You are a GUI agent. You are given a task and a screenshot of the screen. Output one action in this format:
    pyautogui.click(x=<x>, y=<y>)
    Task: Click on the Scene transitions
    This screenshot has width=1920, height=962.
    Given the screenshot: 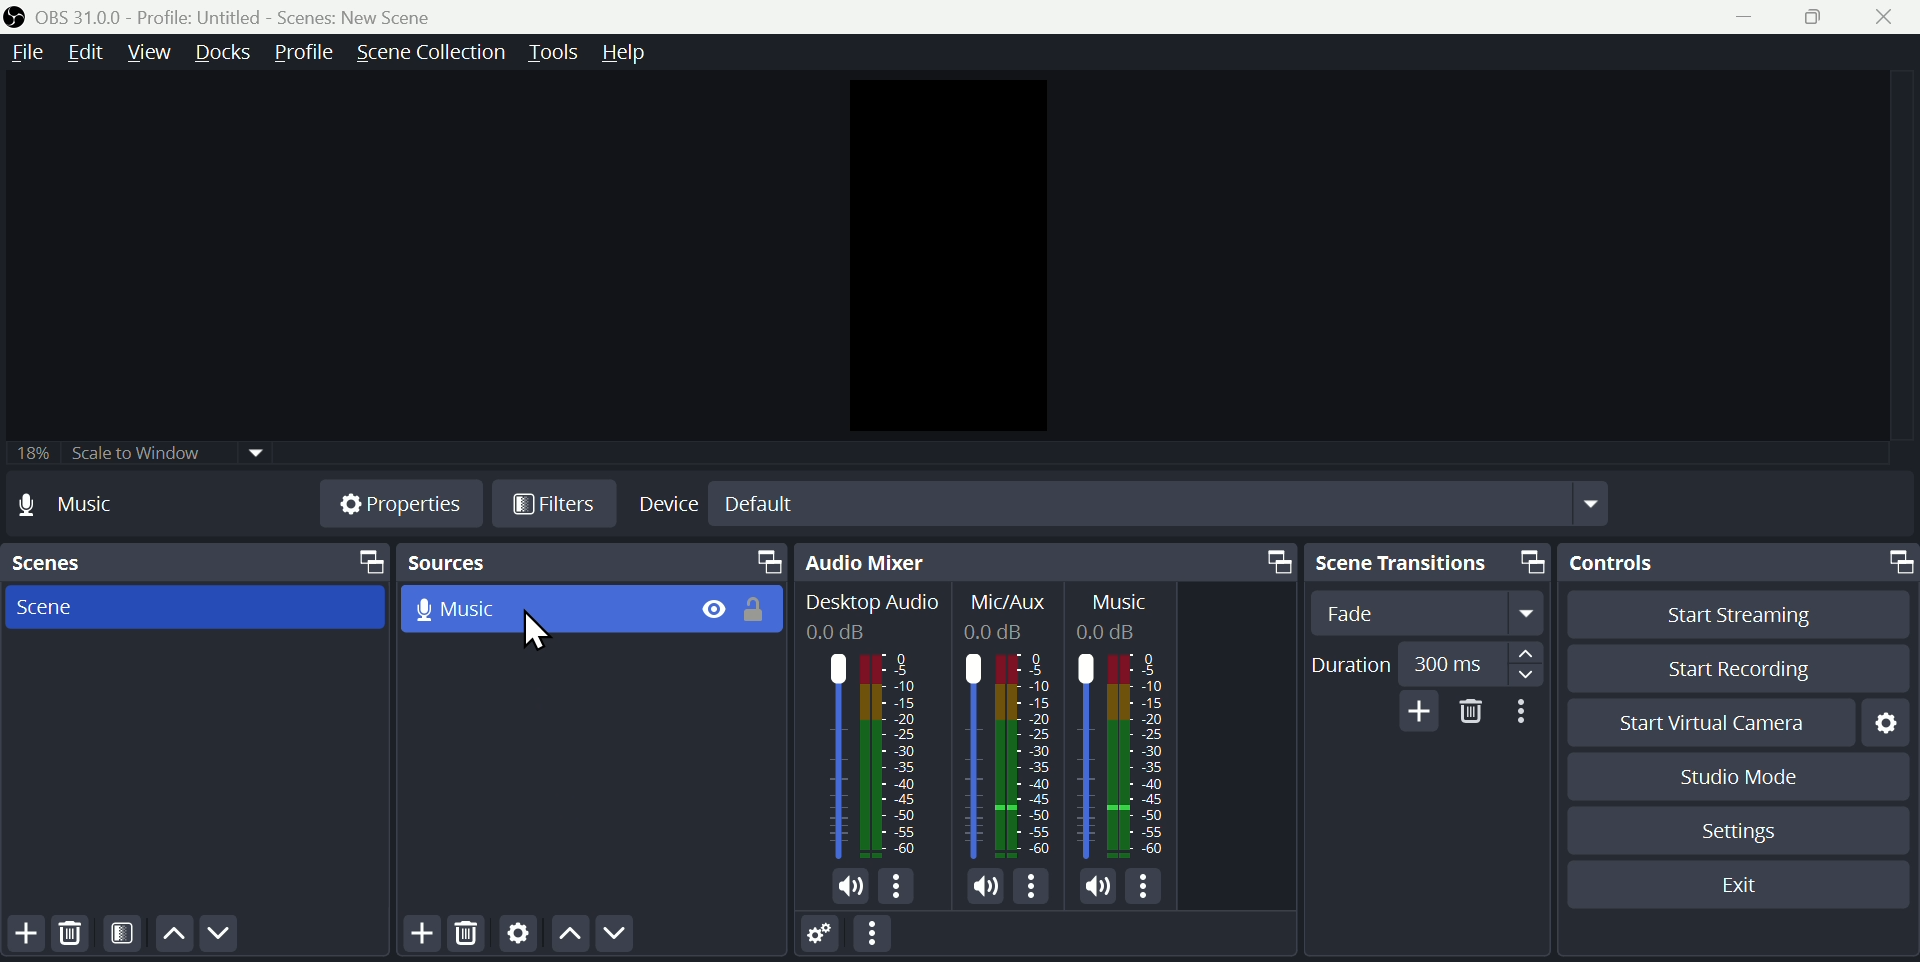 What is the action you would take?
    pyautogui.click(x=1432, y=563)
    